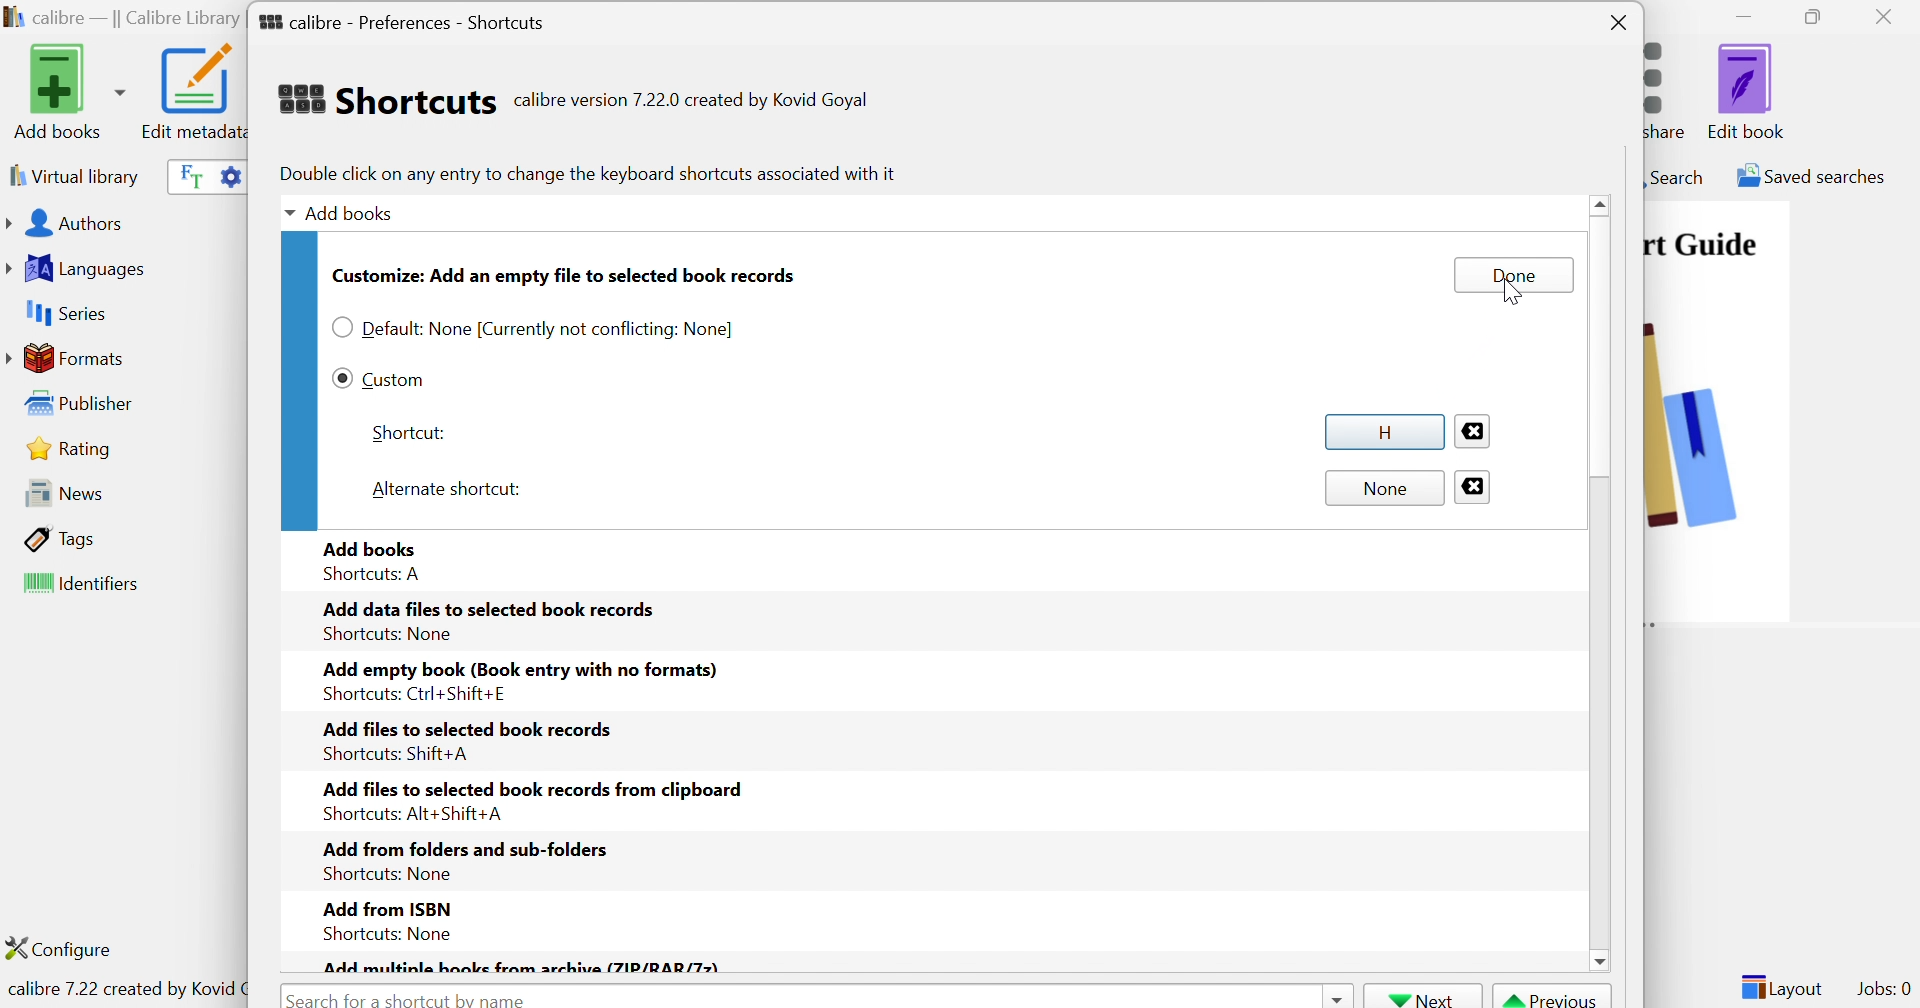 The width and height of the screenshot is (1920, 1008). I want to click on Search the full text of all books in the library, not just their metadata, so click(187, 175).